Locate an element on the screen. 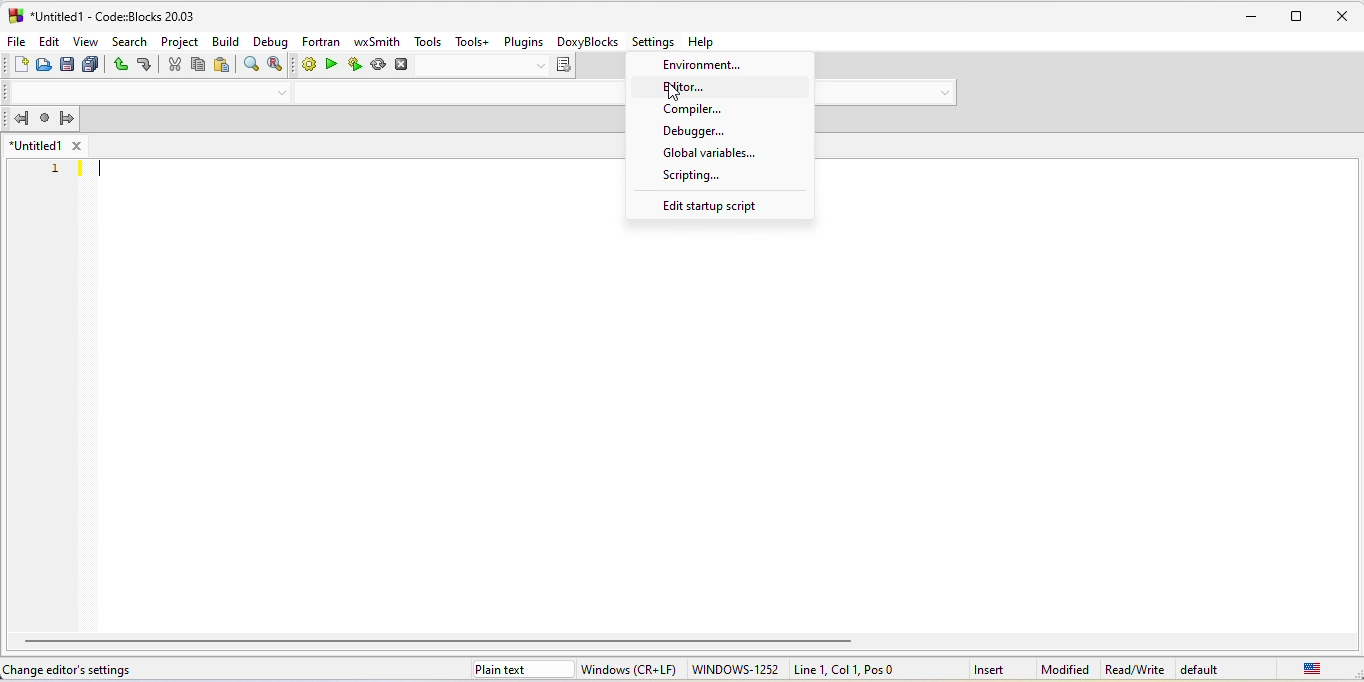 This screenshot has height=682, width=1364. windows is located at coordinates (633, 669).